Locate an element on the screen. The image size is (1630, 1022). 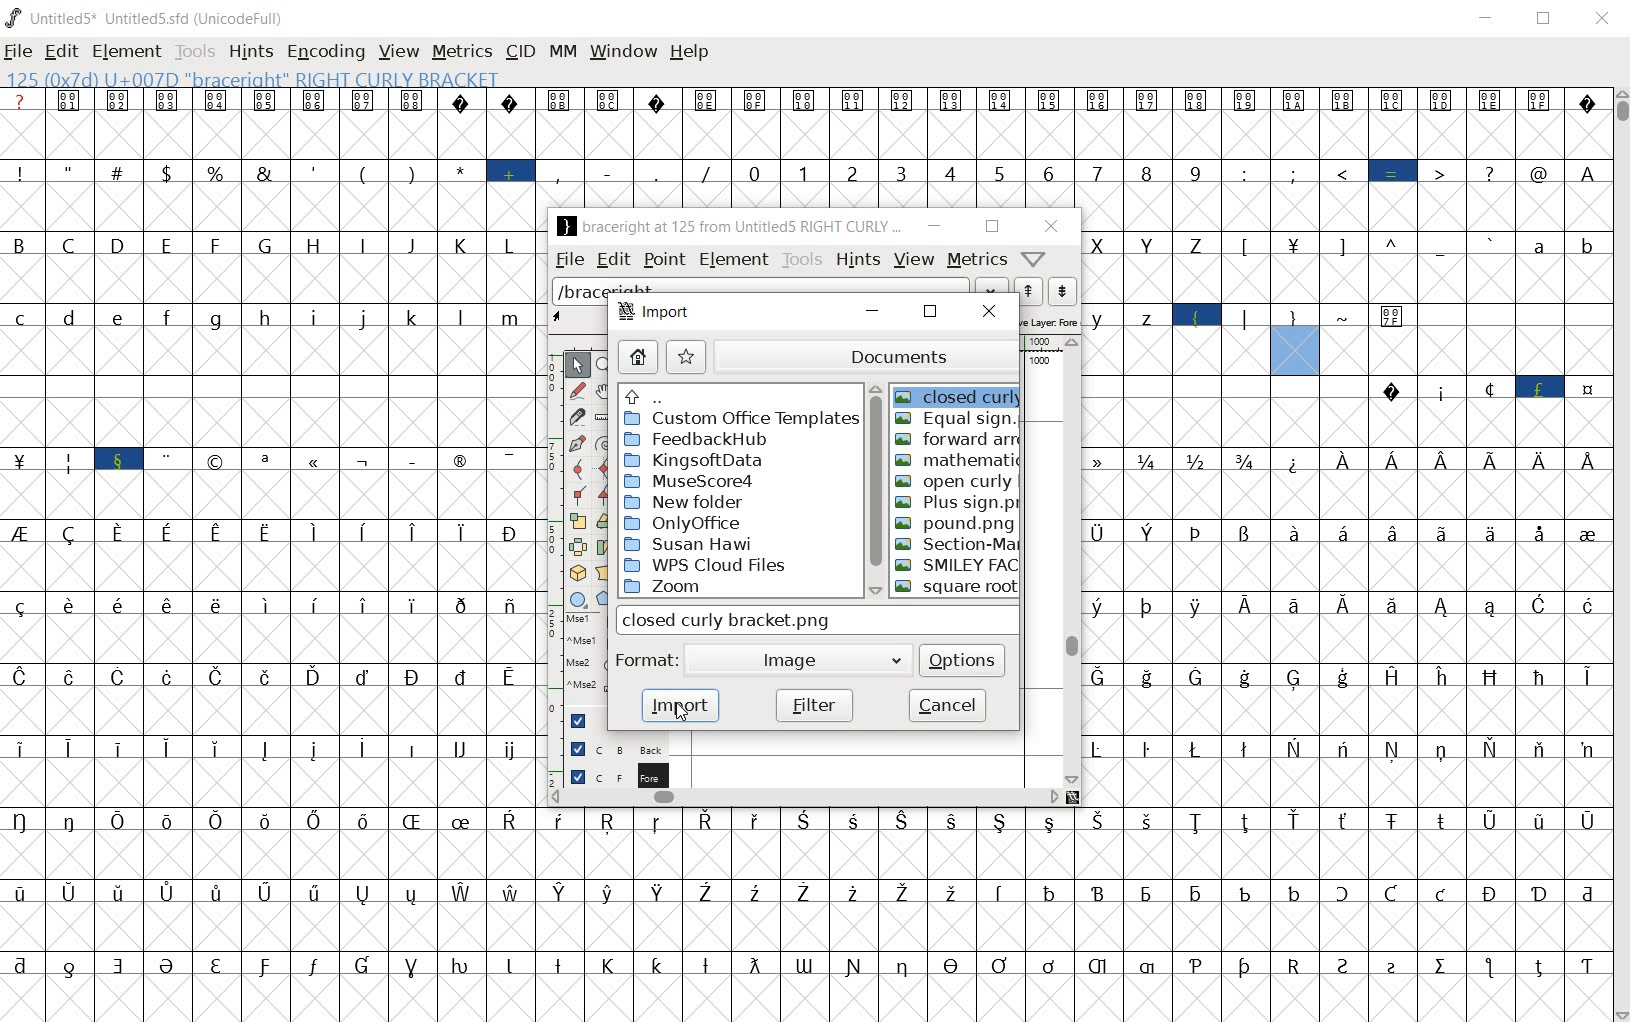
cut splines in two is located at coordinates (575, 416).